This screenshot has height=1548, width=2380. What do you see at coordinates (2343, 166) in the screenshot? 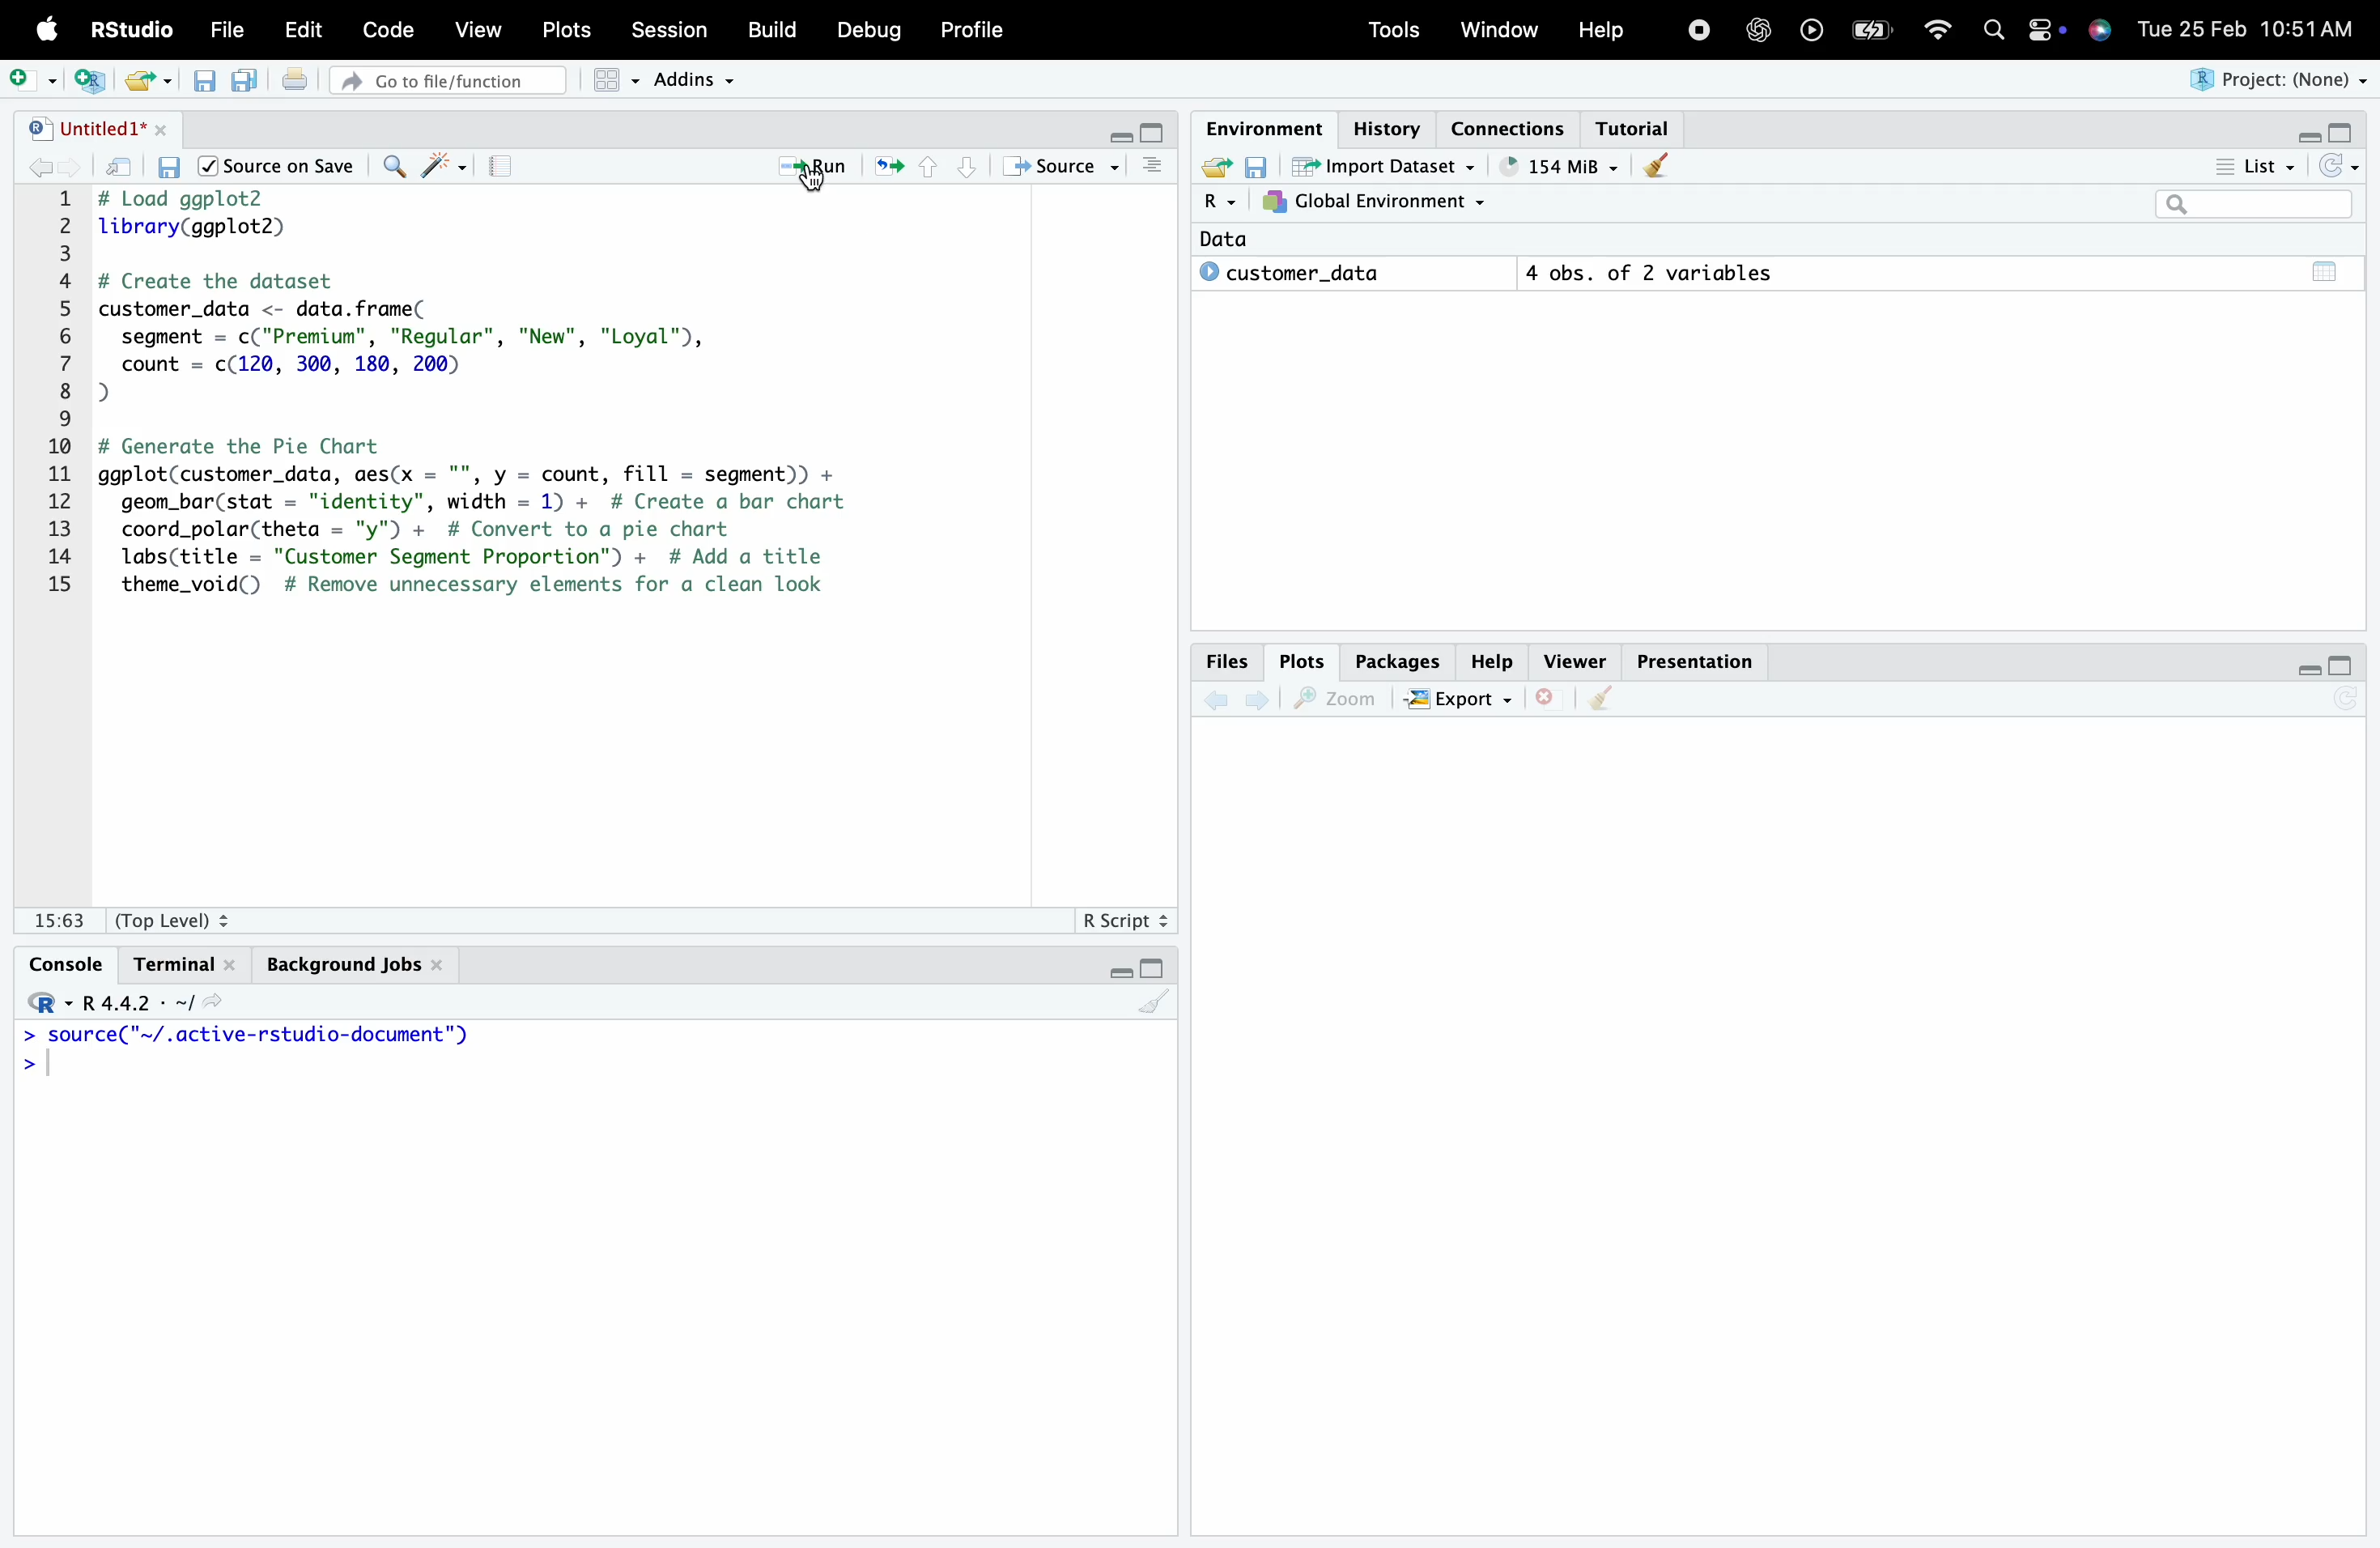
I see `reload` at bounding box center [2343, 166].